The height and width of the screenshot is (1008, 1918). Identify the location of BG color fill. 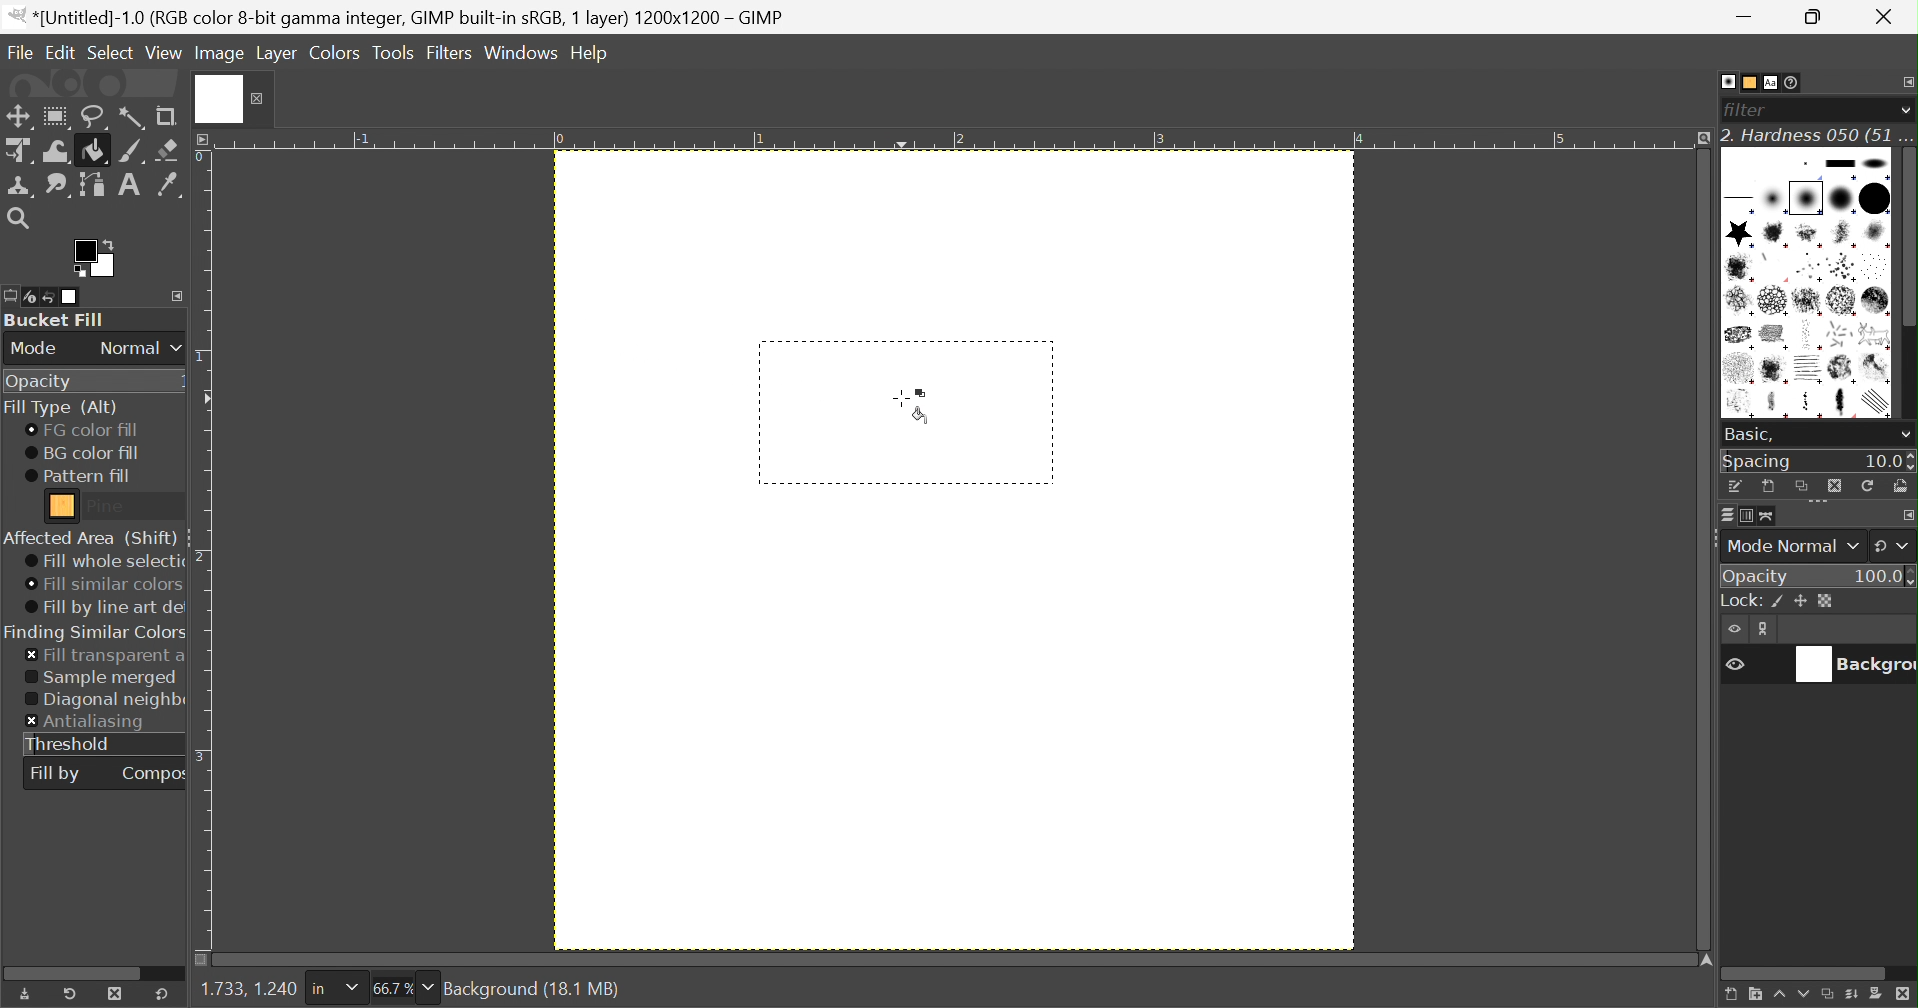
(82, 453).